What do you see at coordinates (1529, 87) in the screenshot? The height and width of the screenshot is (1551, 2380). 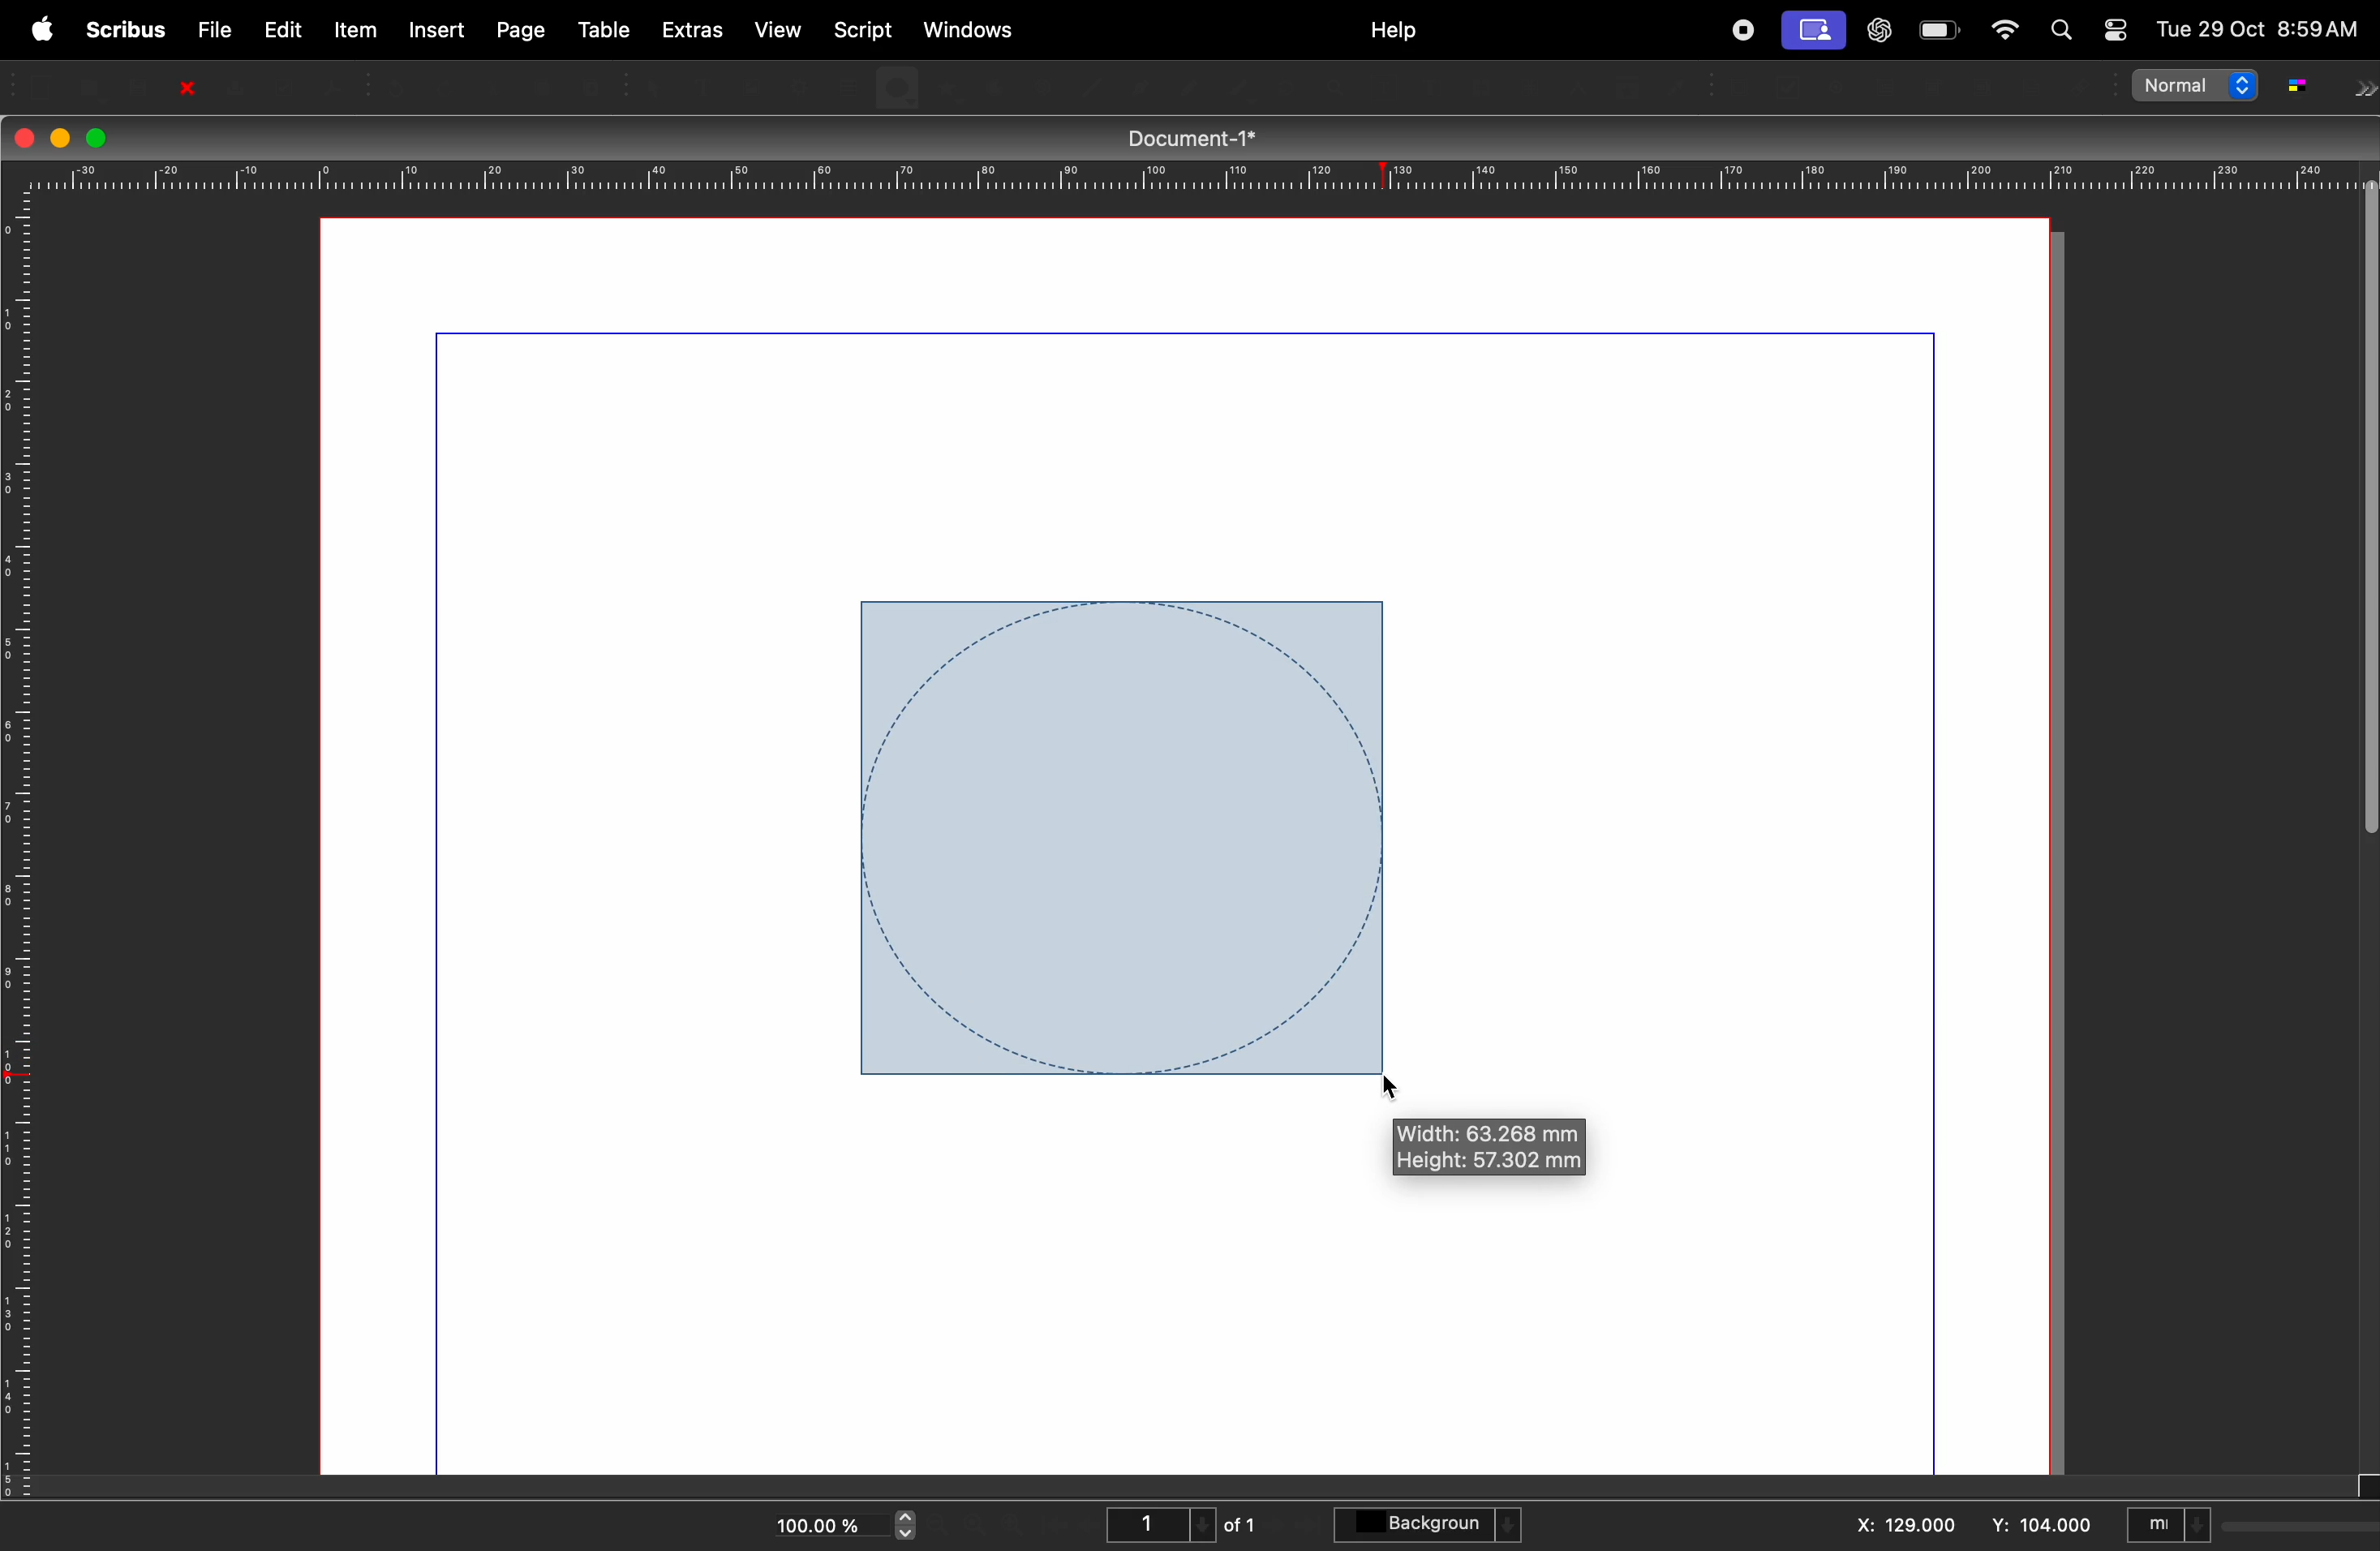 I see `Unlink text frames` at bounding box center [1529, 87].